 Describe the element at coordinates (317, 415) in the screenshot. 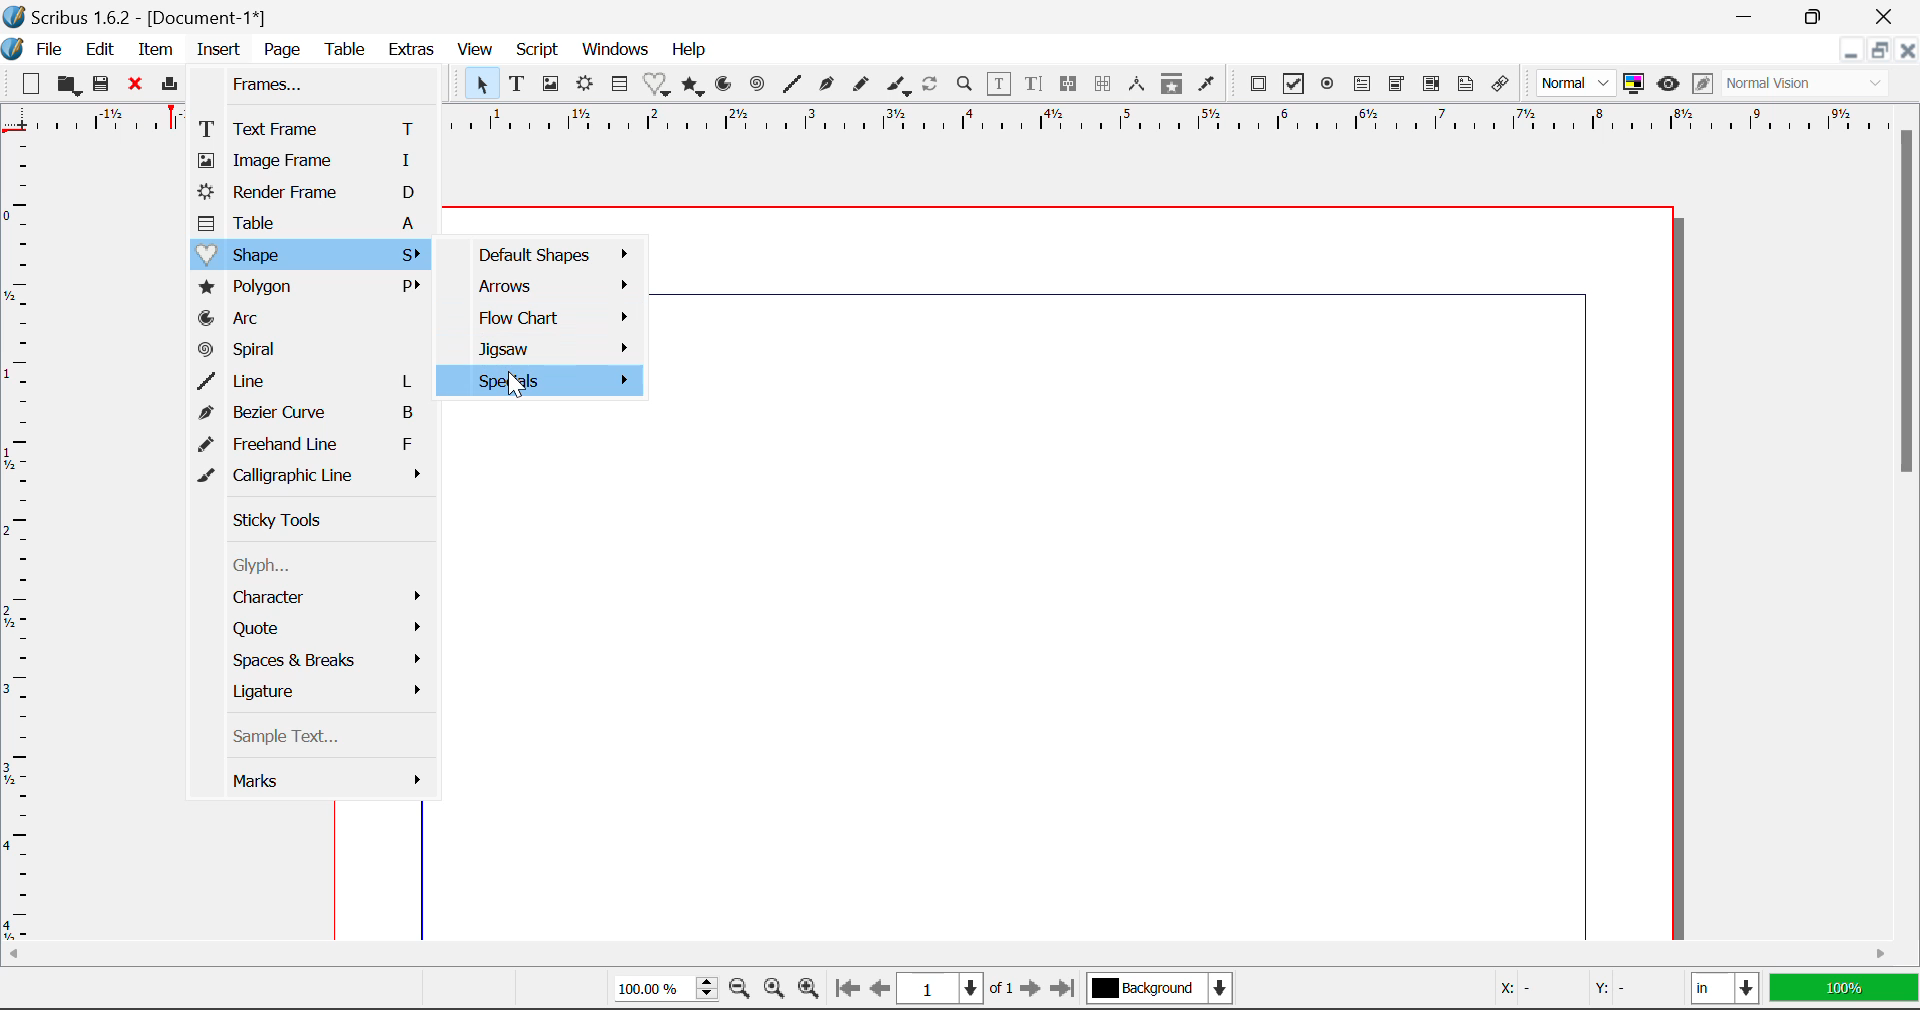

I see `Bezier Curve` at that location.